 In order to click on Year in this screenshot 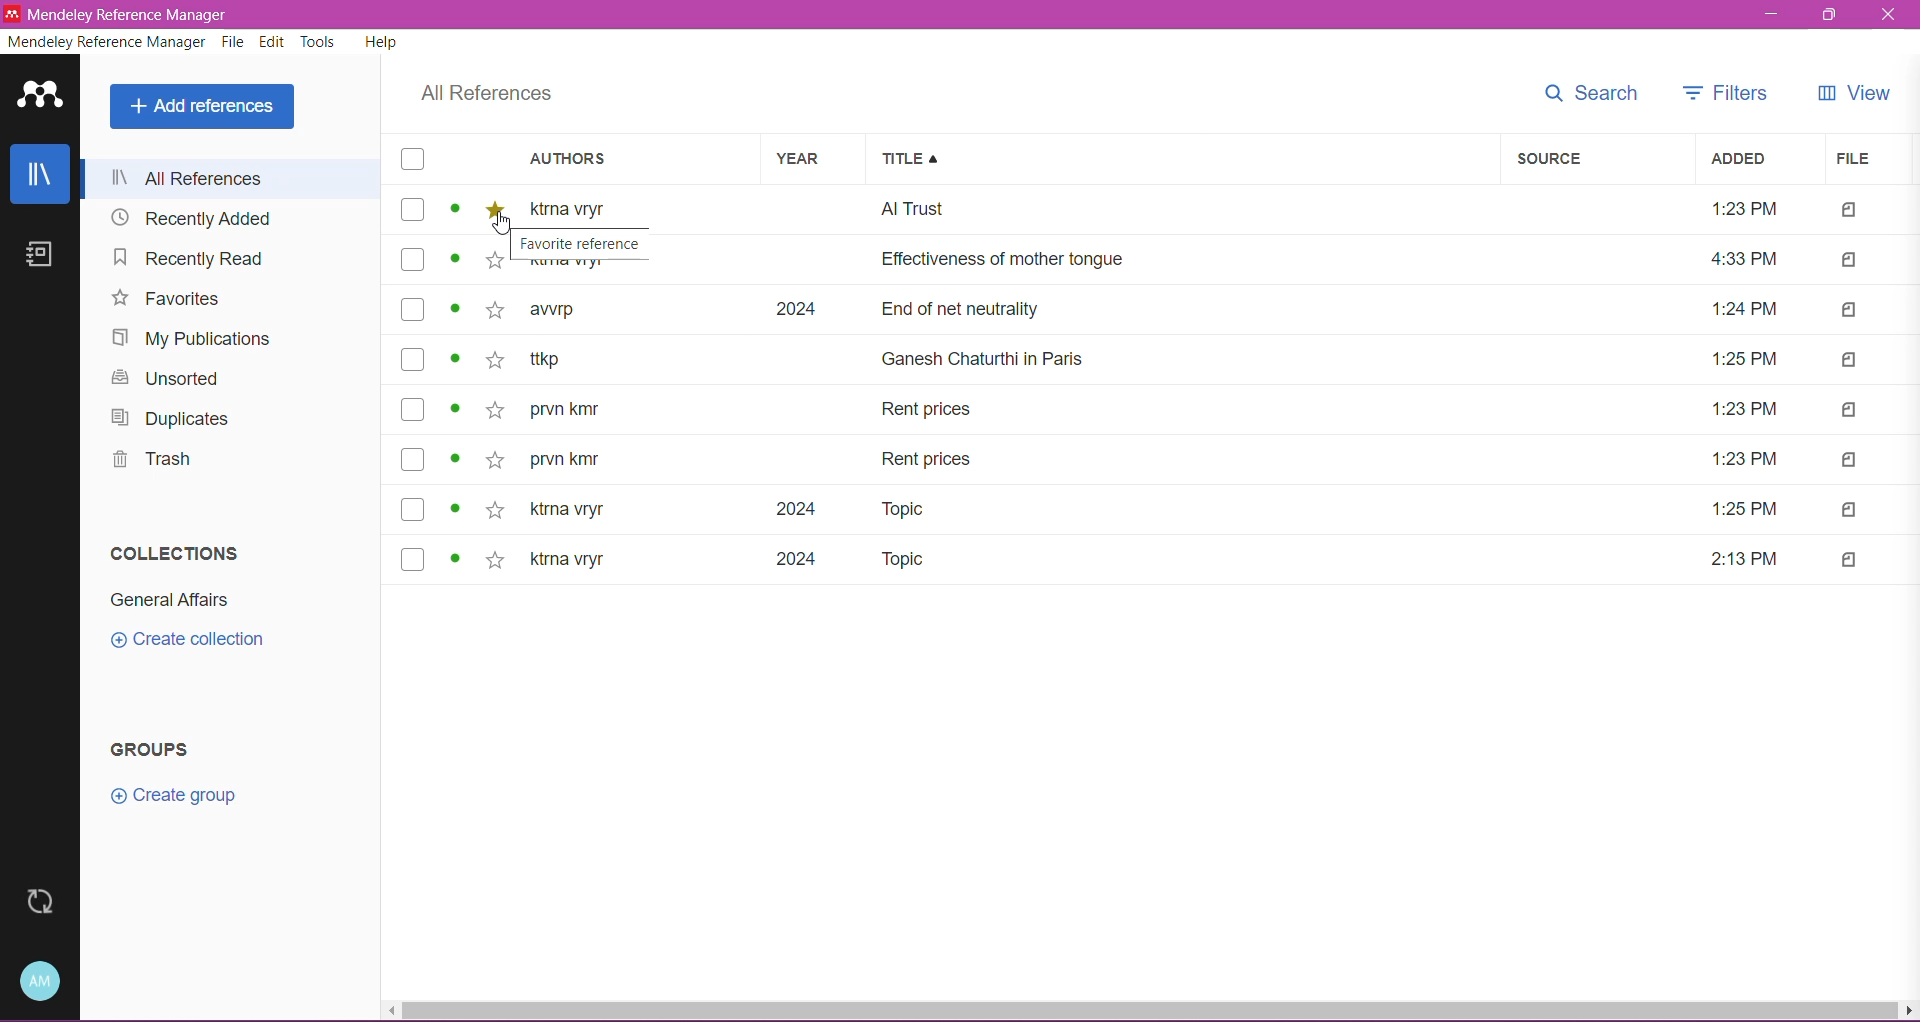, I will do `click(804, 159)`.